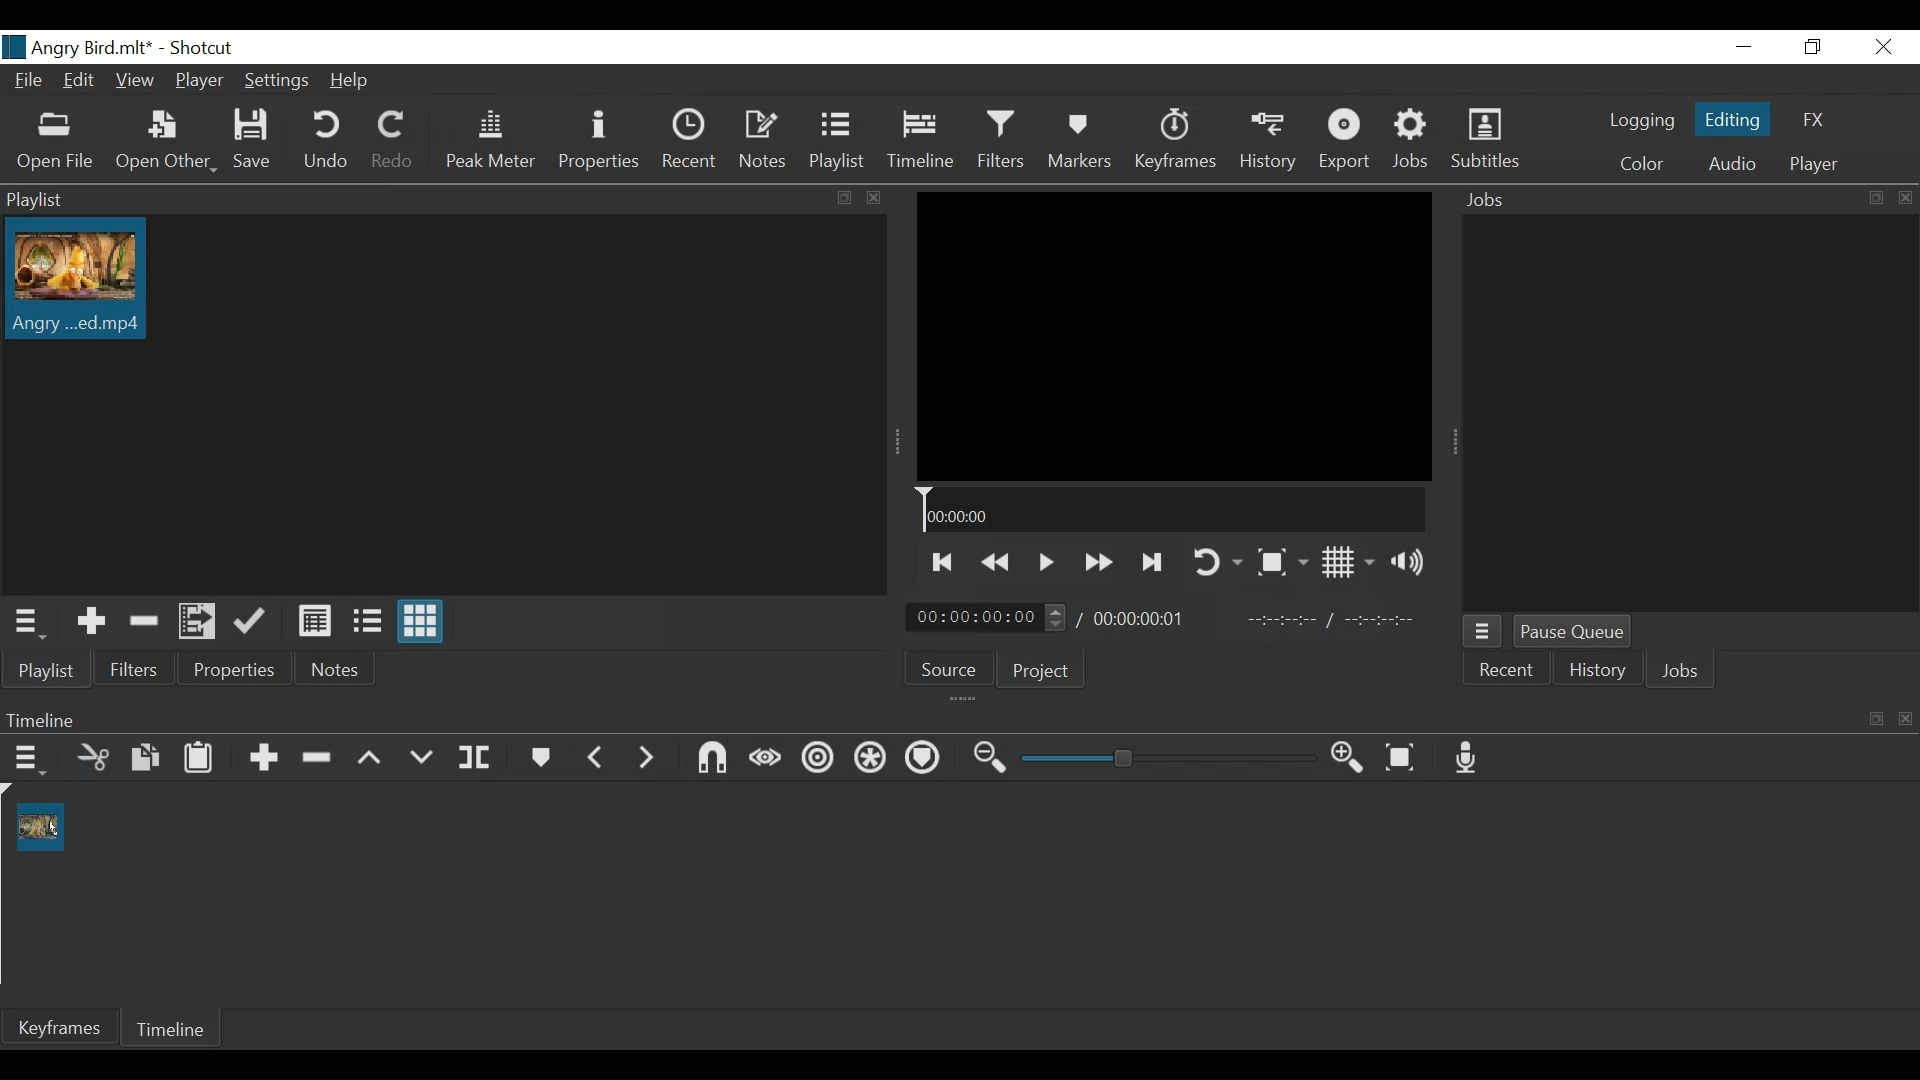  I want to click on Undo, so click(325, 140).